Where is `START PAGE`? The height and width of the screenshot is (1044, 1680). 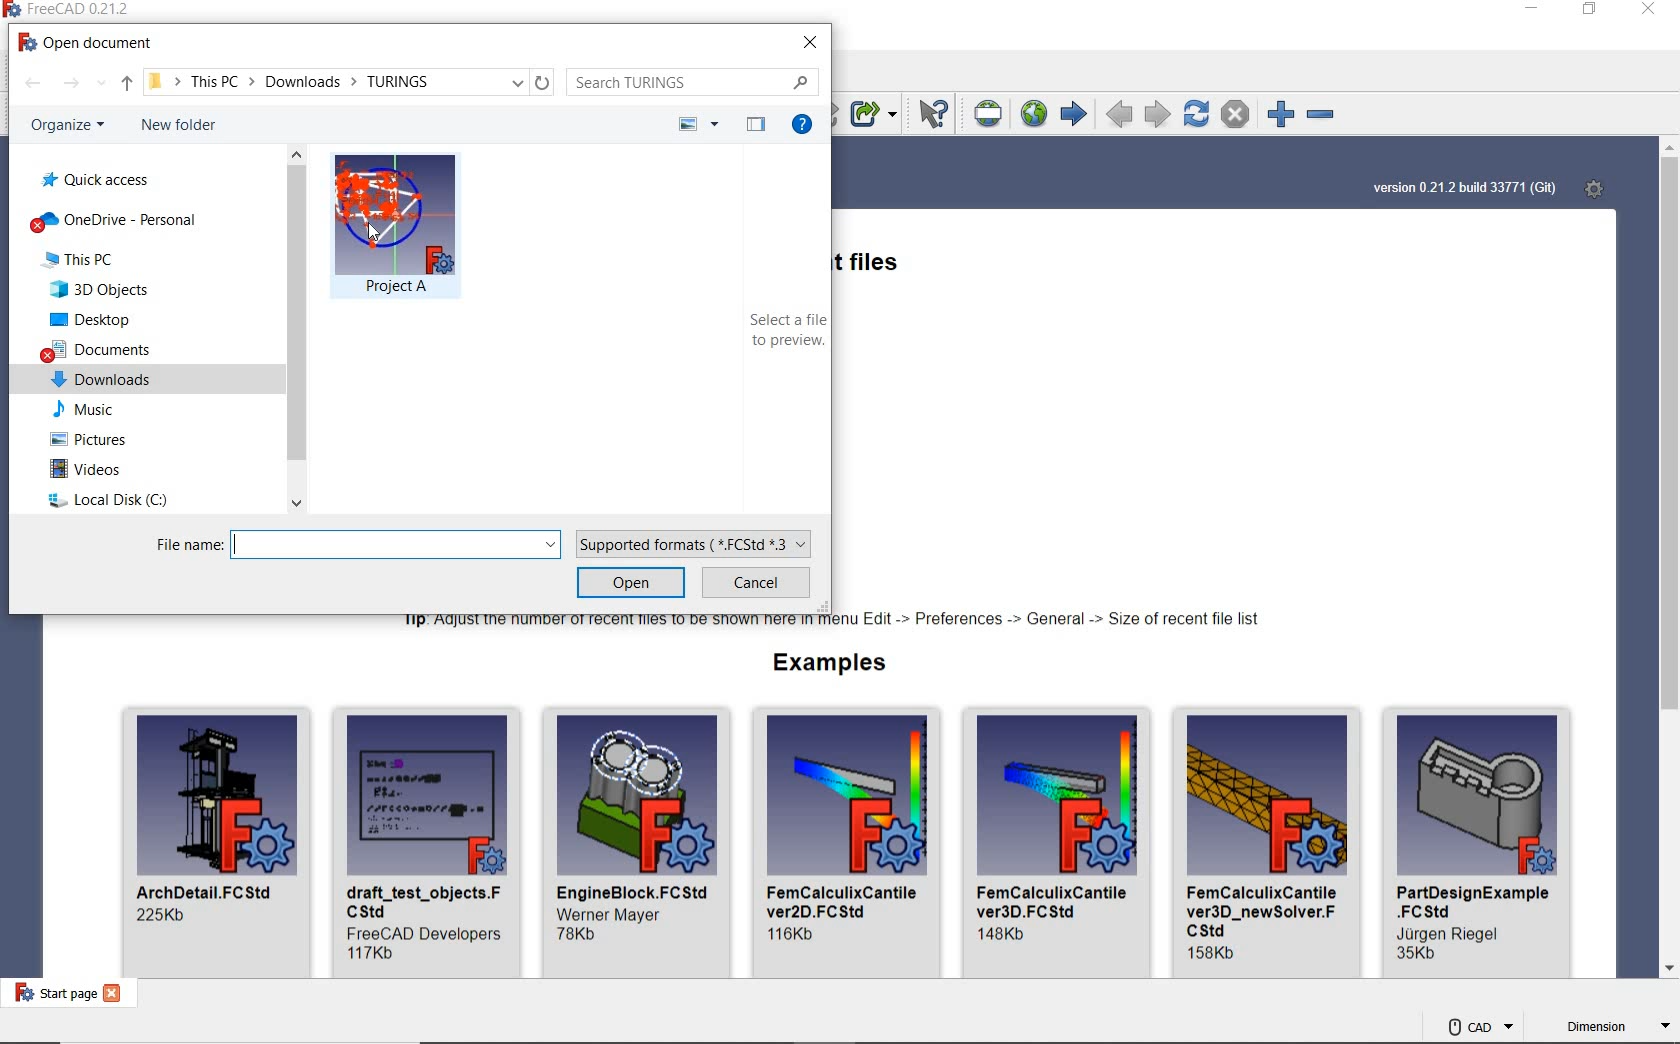 START PAGE is located at coordinates (1073, 115).